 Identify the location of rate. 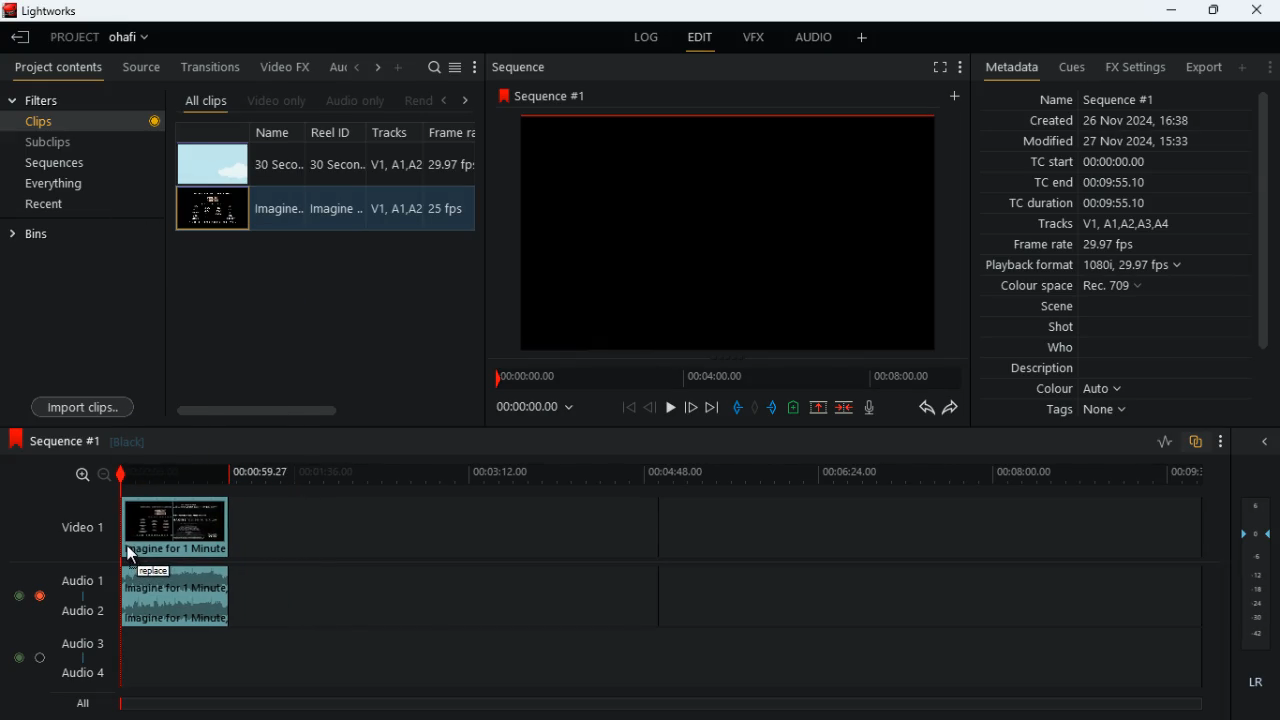
(1157, 442).